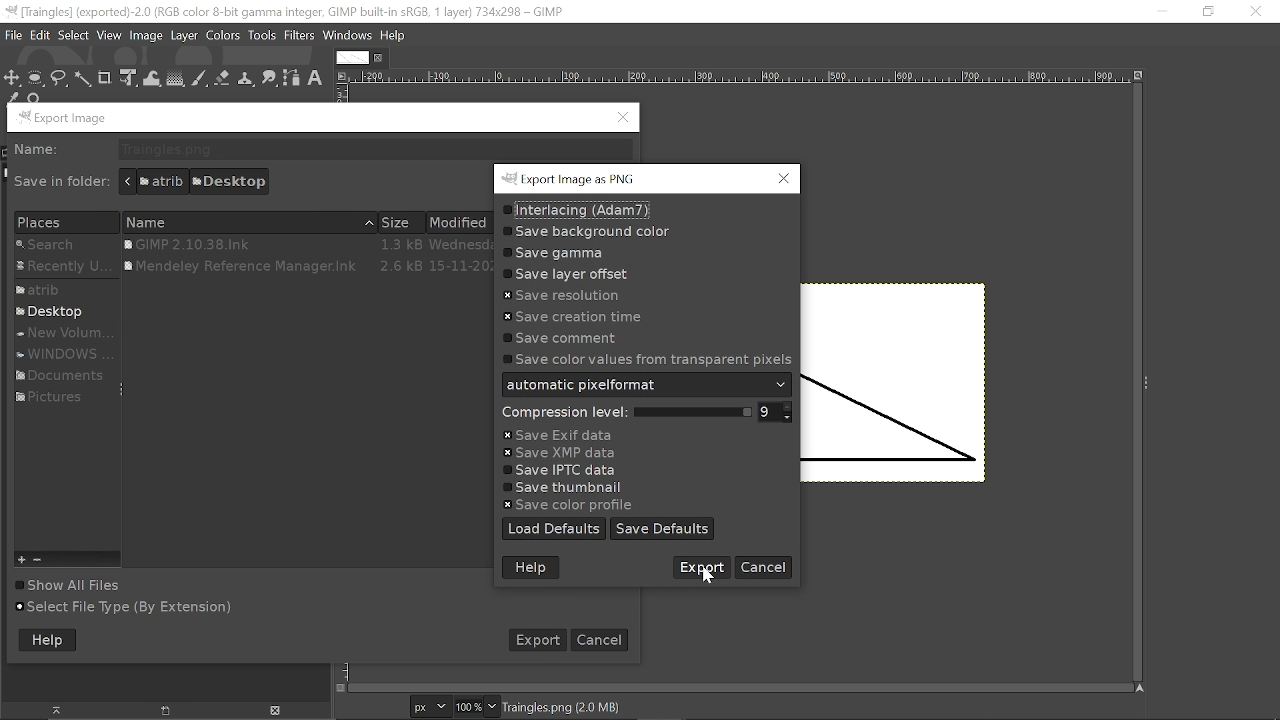 The width and height of the screenshot is (1280, 720). Describe the element at coordinates (647, 384) in the screenshot. I see `Axiomatic pixelformat` at that location.